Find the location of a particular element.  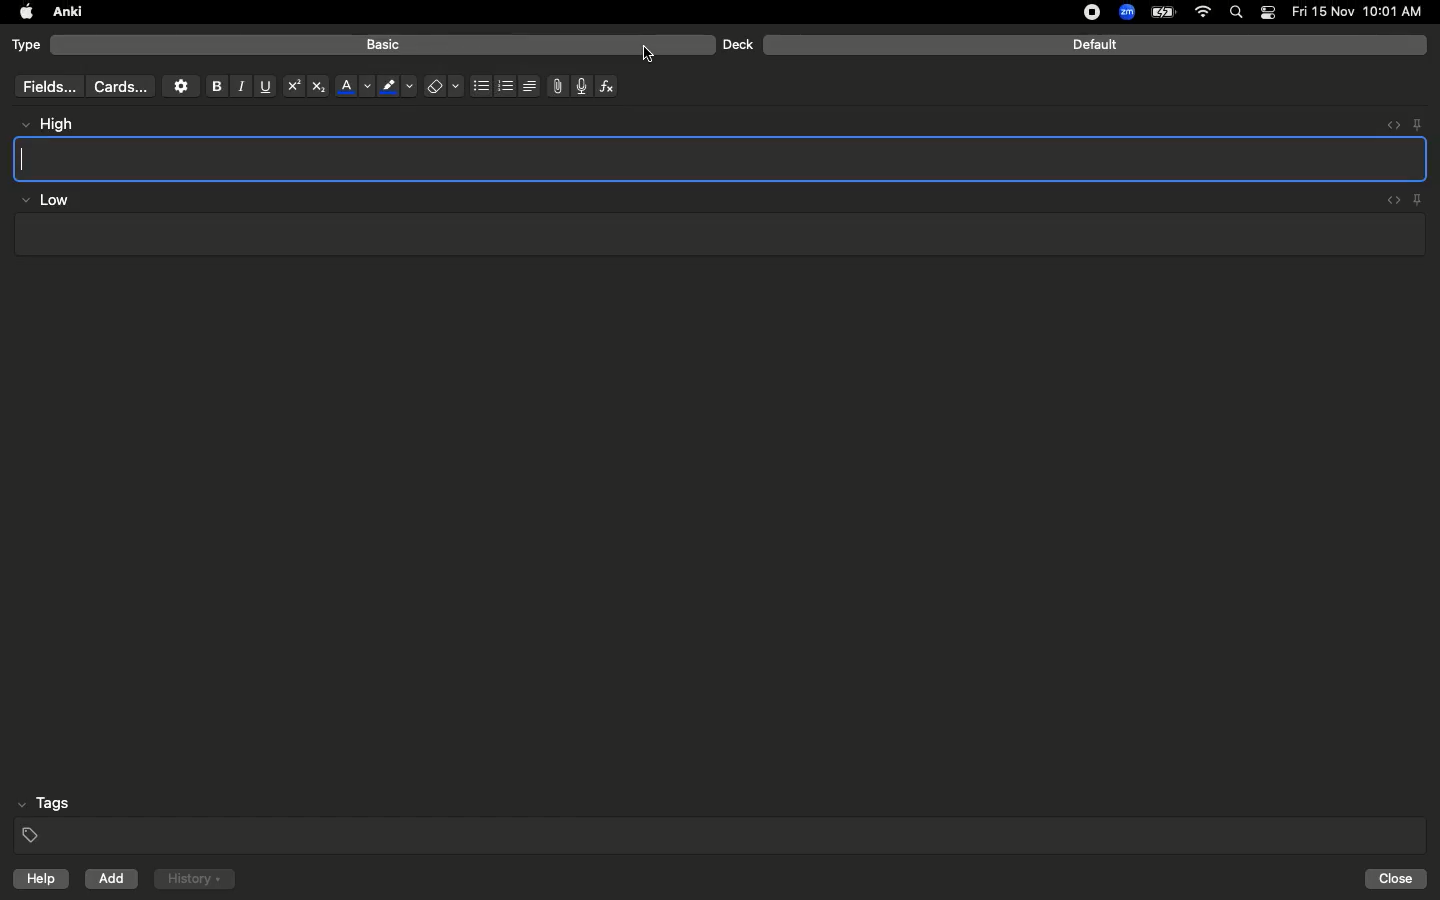

Settings is located at coordinates (181, 86).